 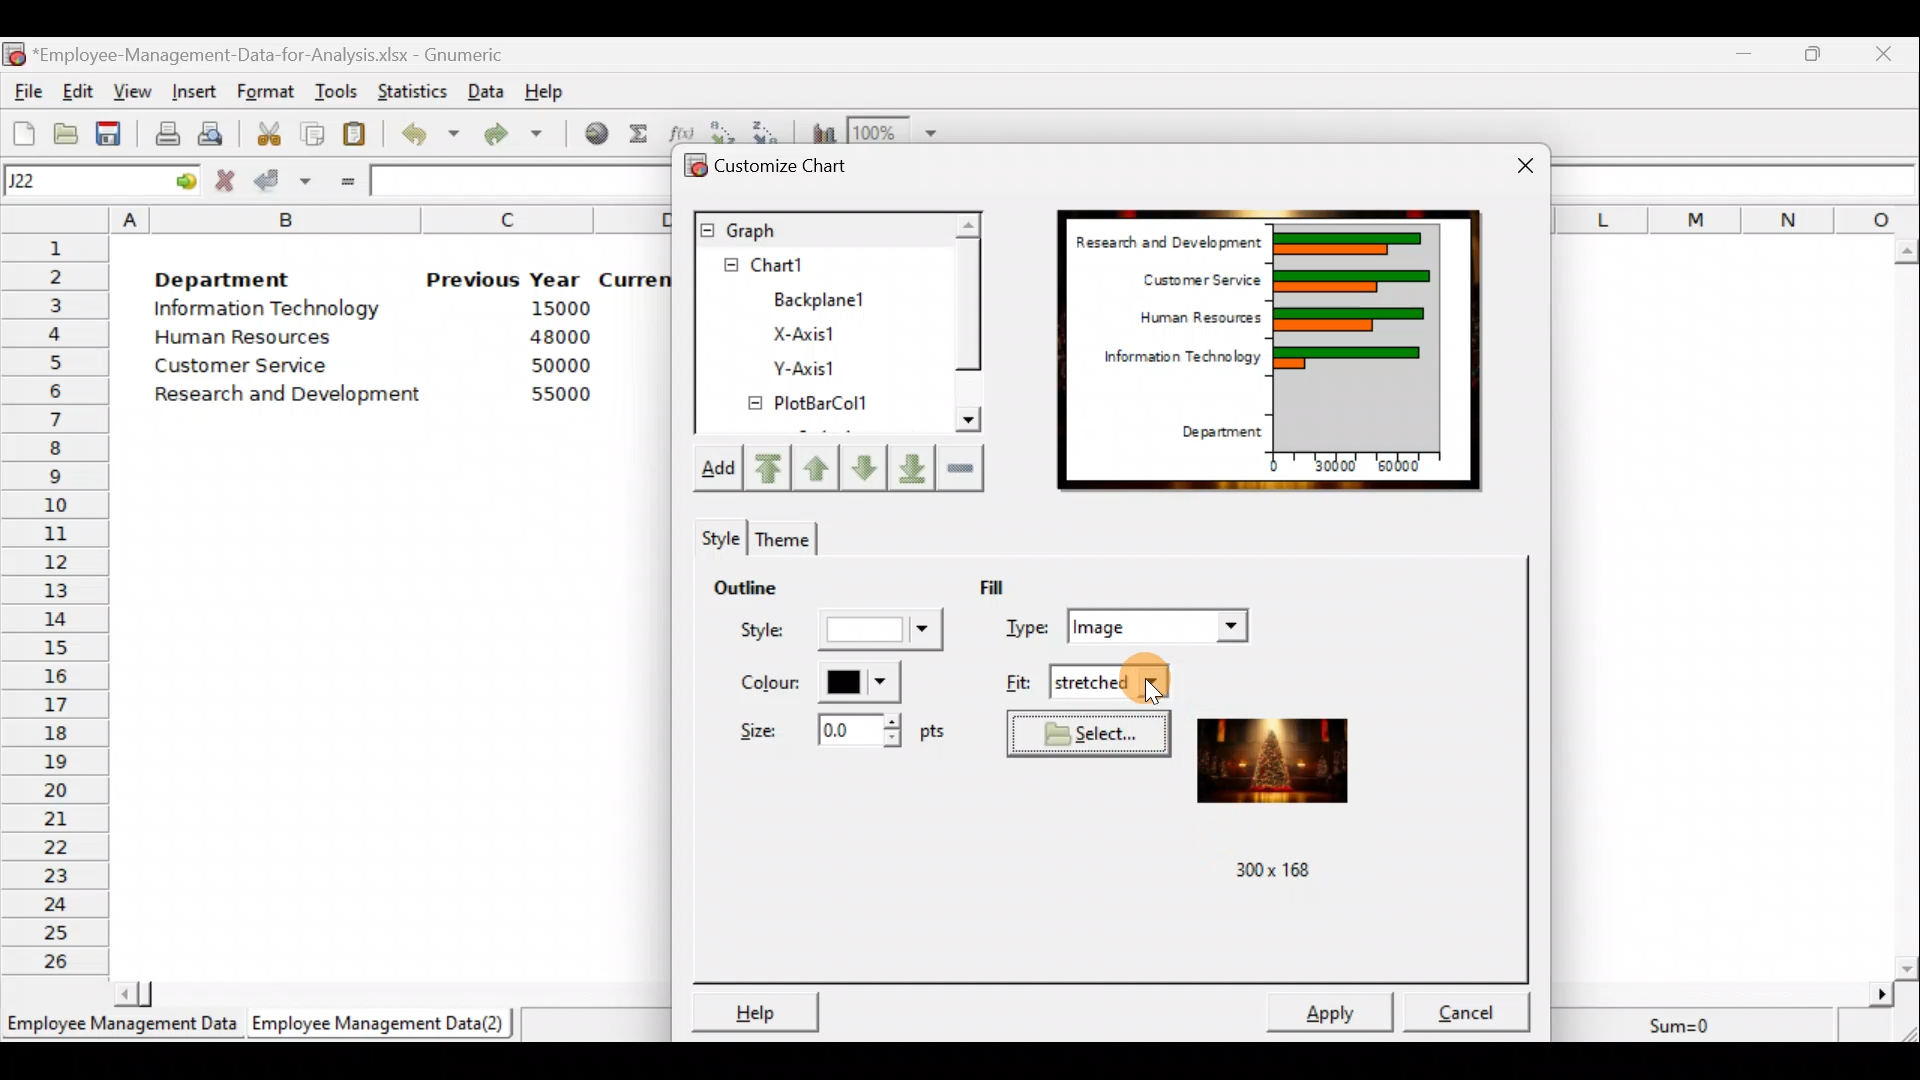 I want to click on Sort in descending order, so click(x=769, y=129).